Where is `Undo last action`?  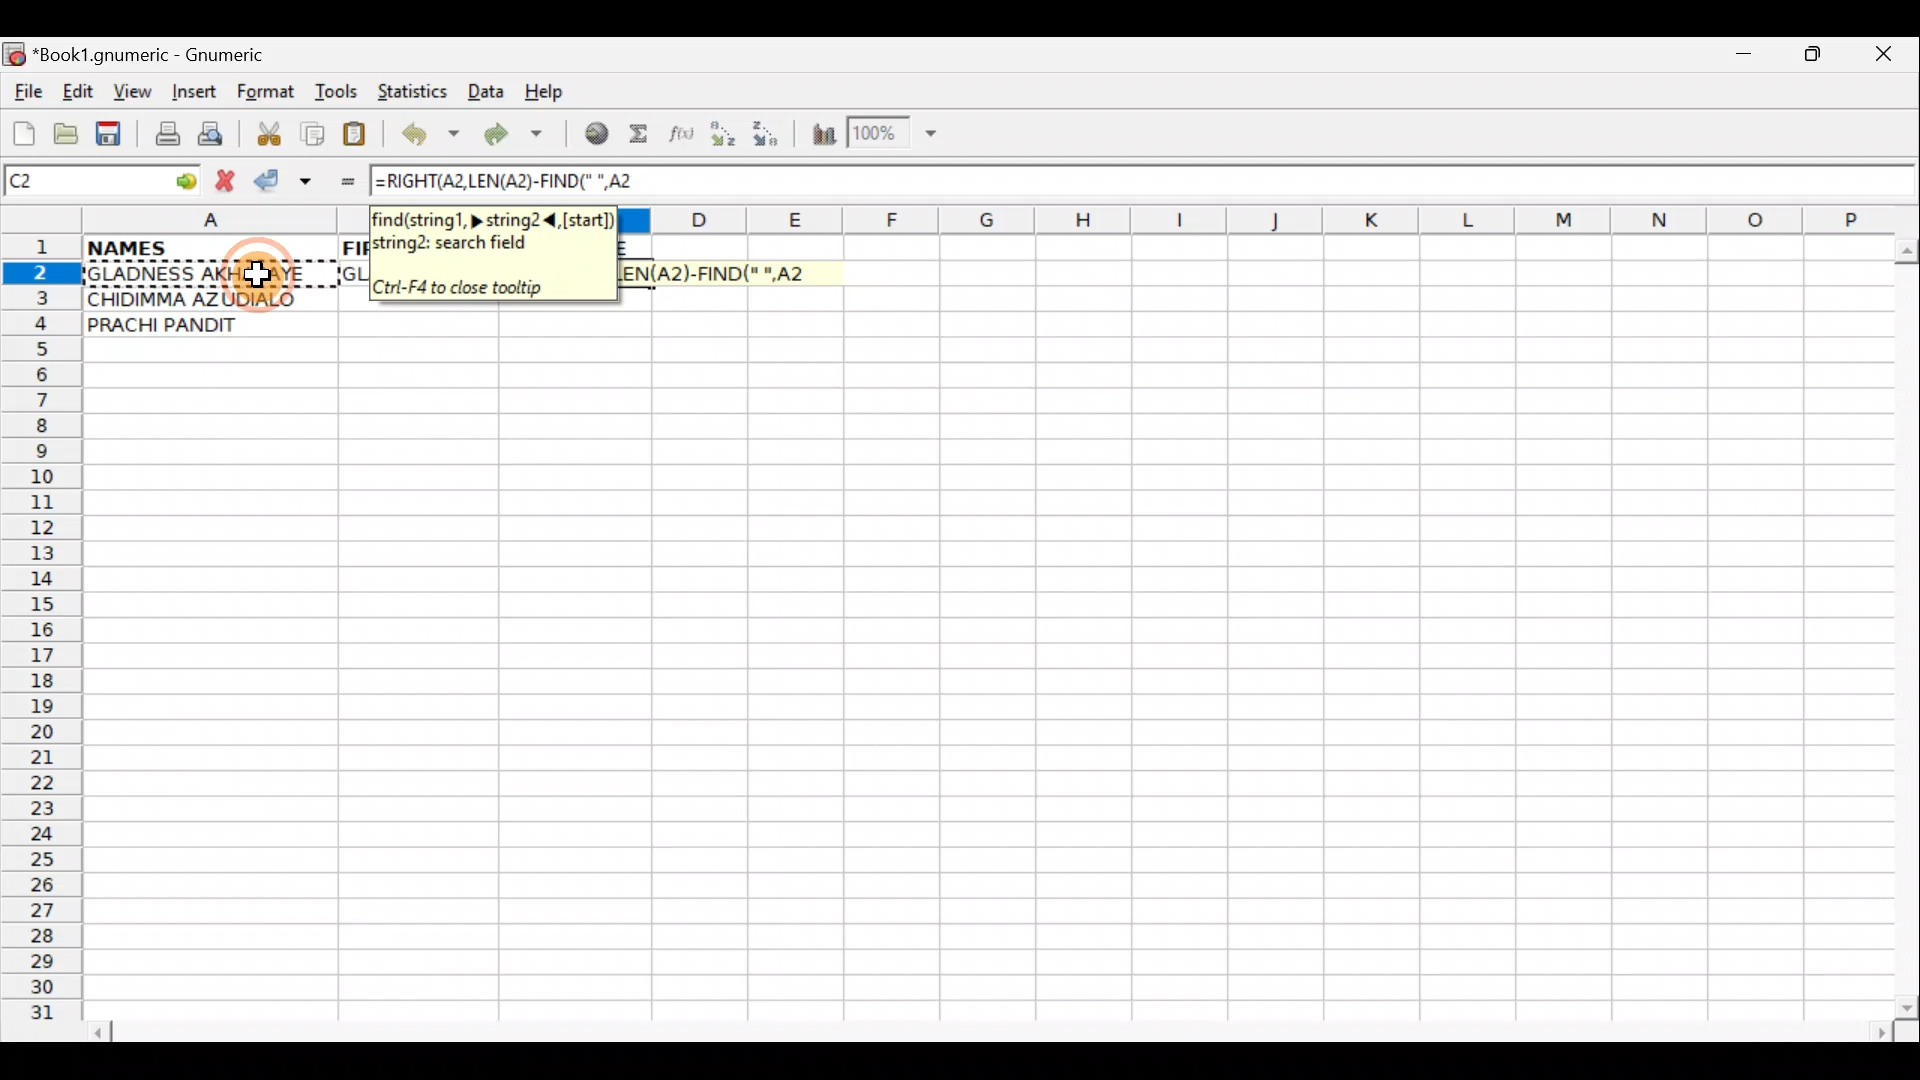 Undo last action is located at coordinates (433, 137).